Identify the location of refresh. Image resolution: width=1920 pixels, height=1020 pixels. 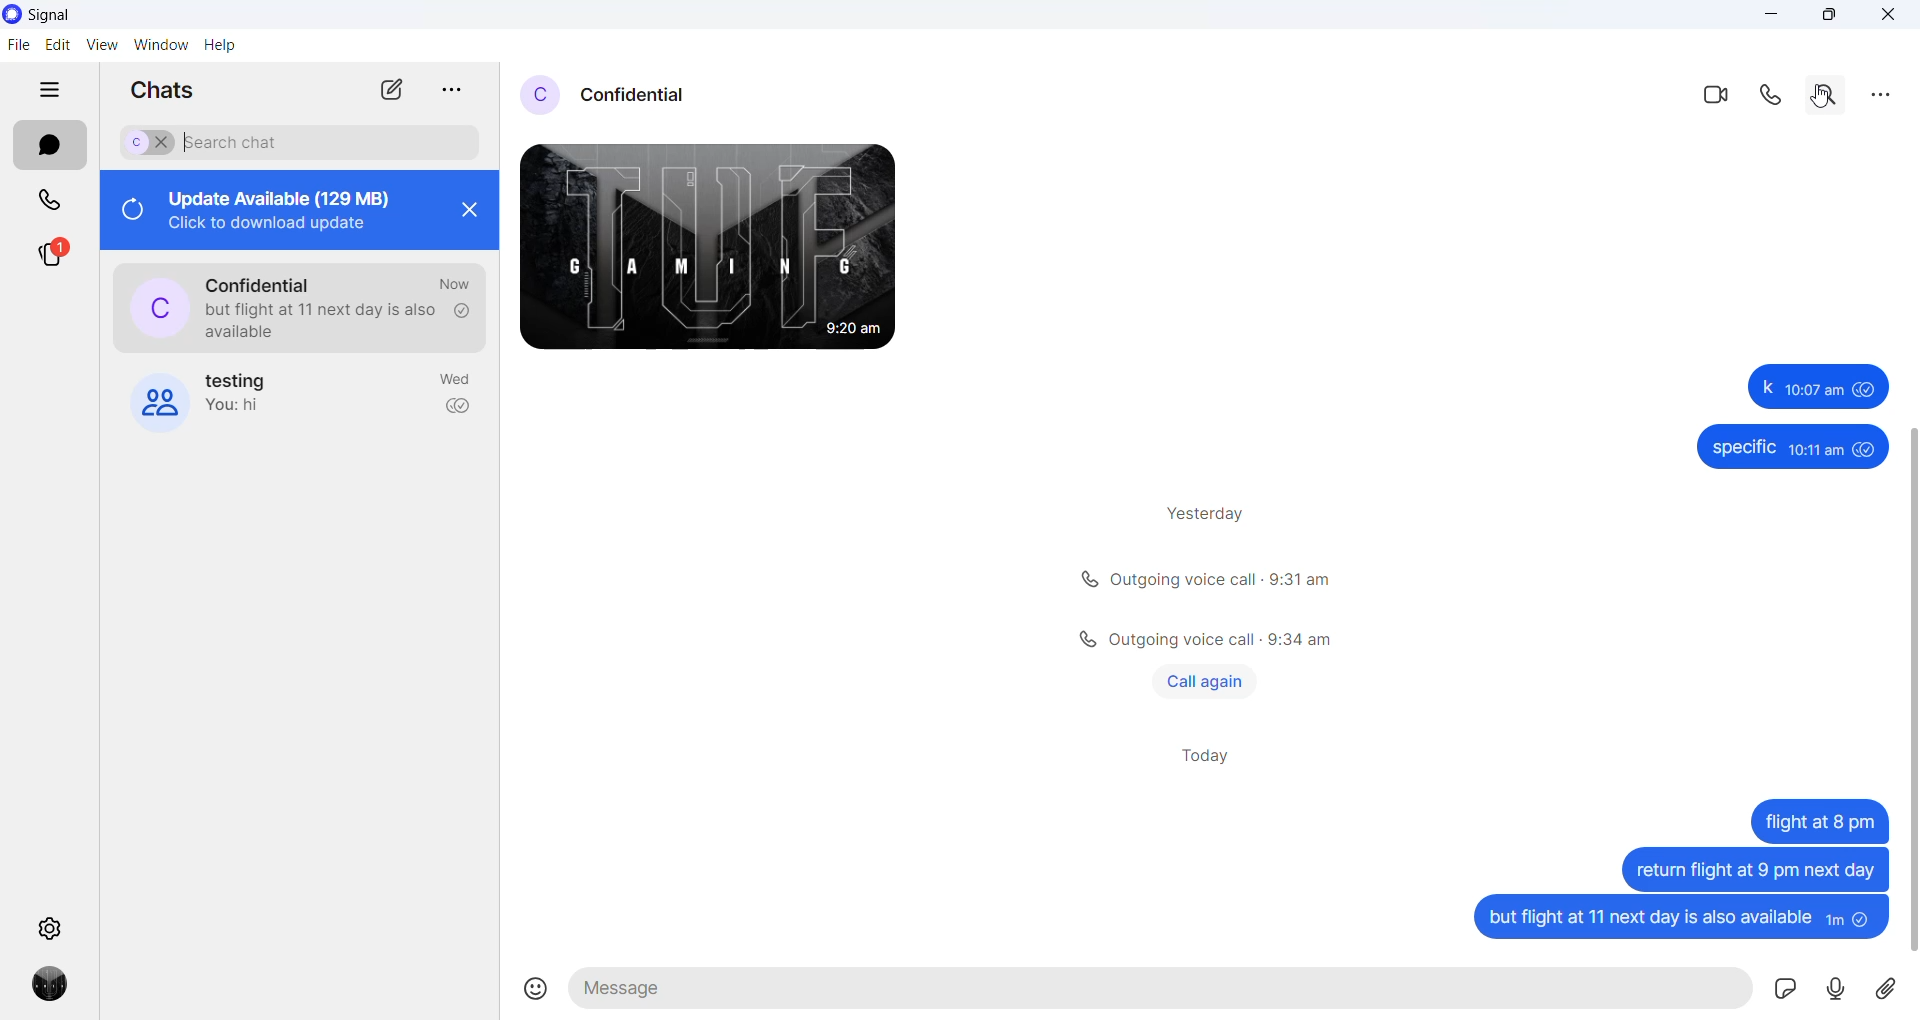
(130, 212).